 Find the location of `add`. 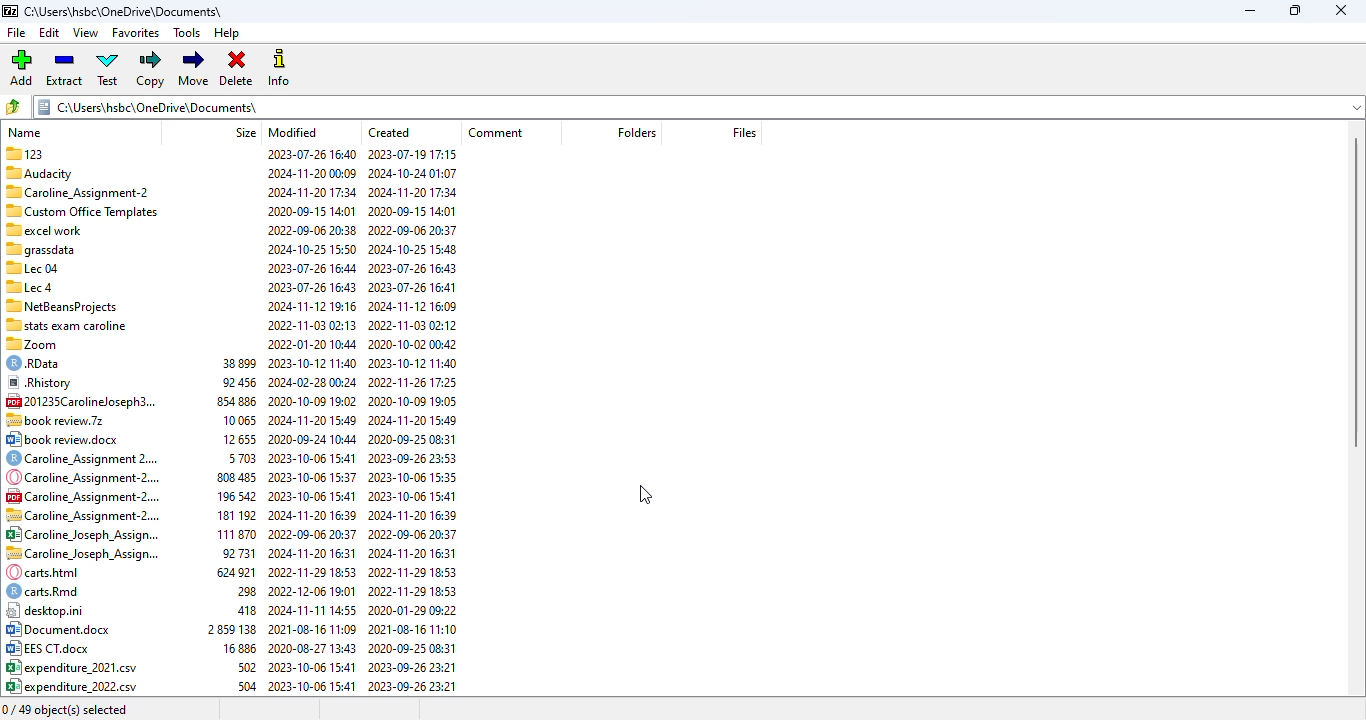

add is located at coordinates (21, 67).